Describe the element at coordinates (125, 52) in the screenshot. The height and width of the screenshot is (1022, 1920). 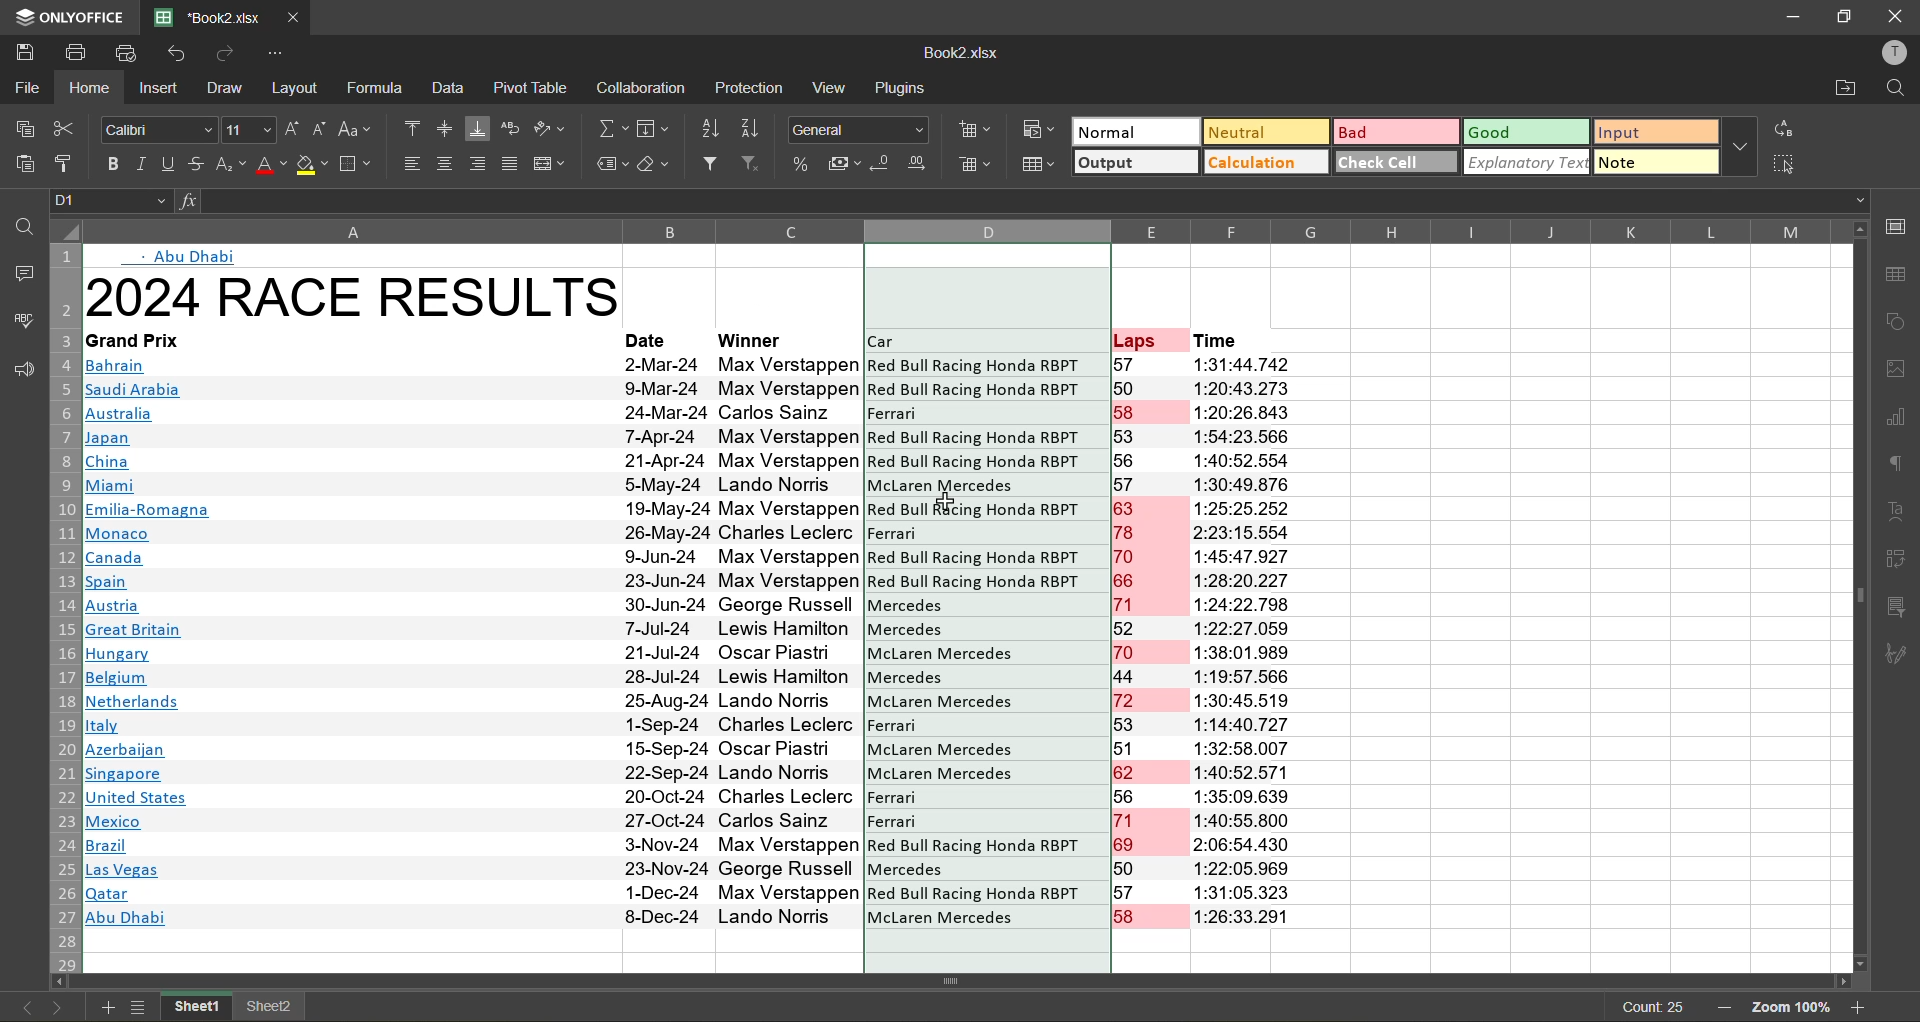
I see `quick print` at that location.